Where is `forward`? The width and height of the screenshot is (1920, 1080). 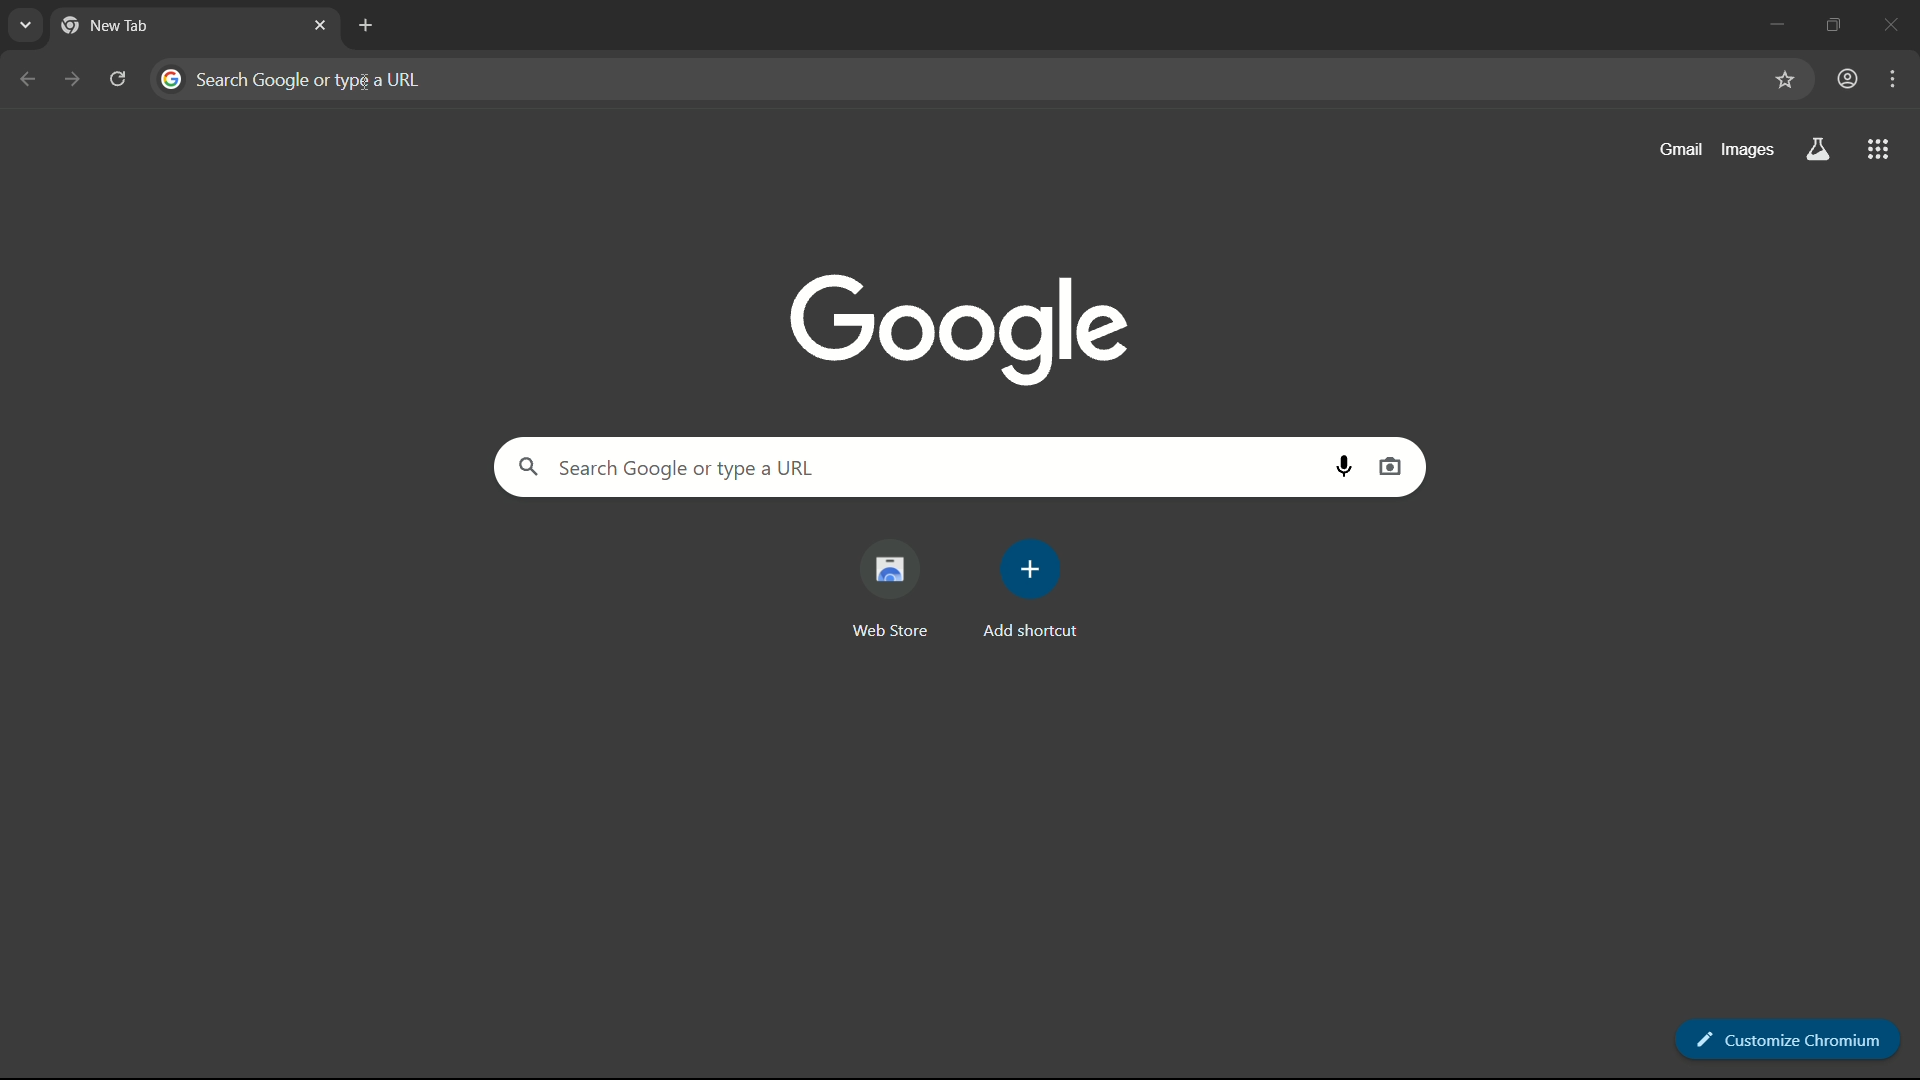
forward is located at coordinates (71, 77).